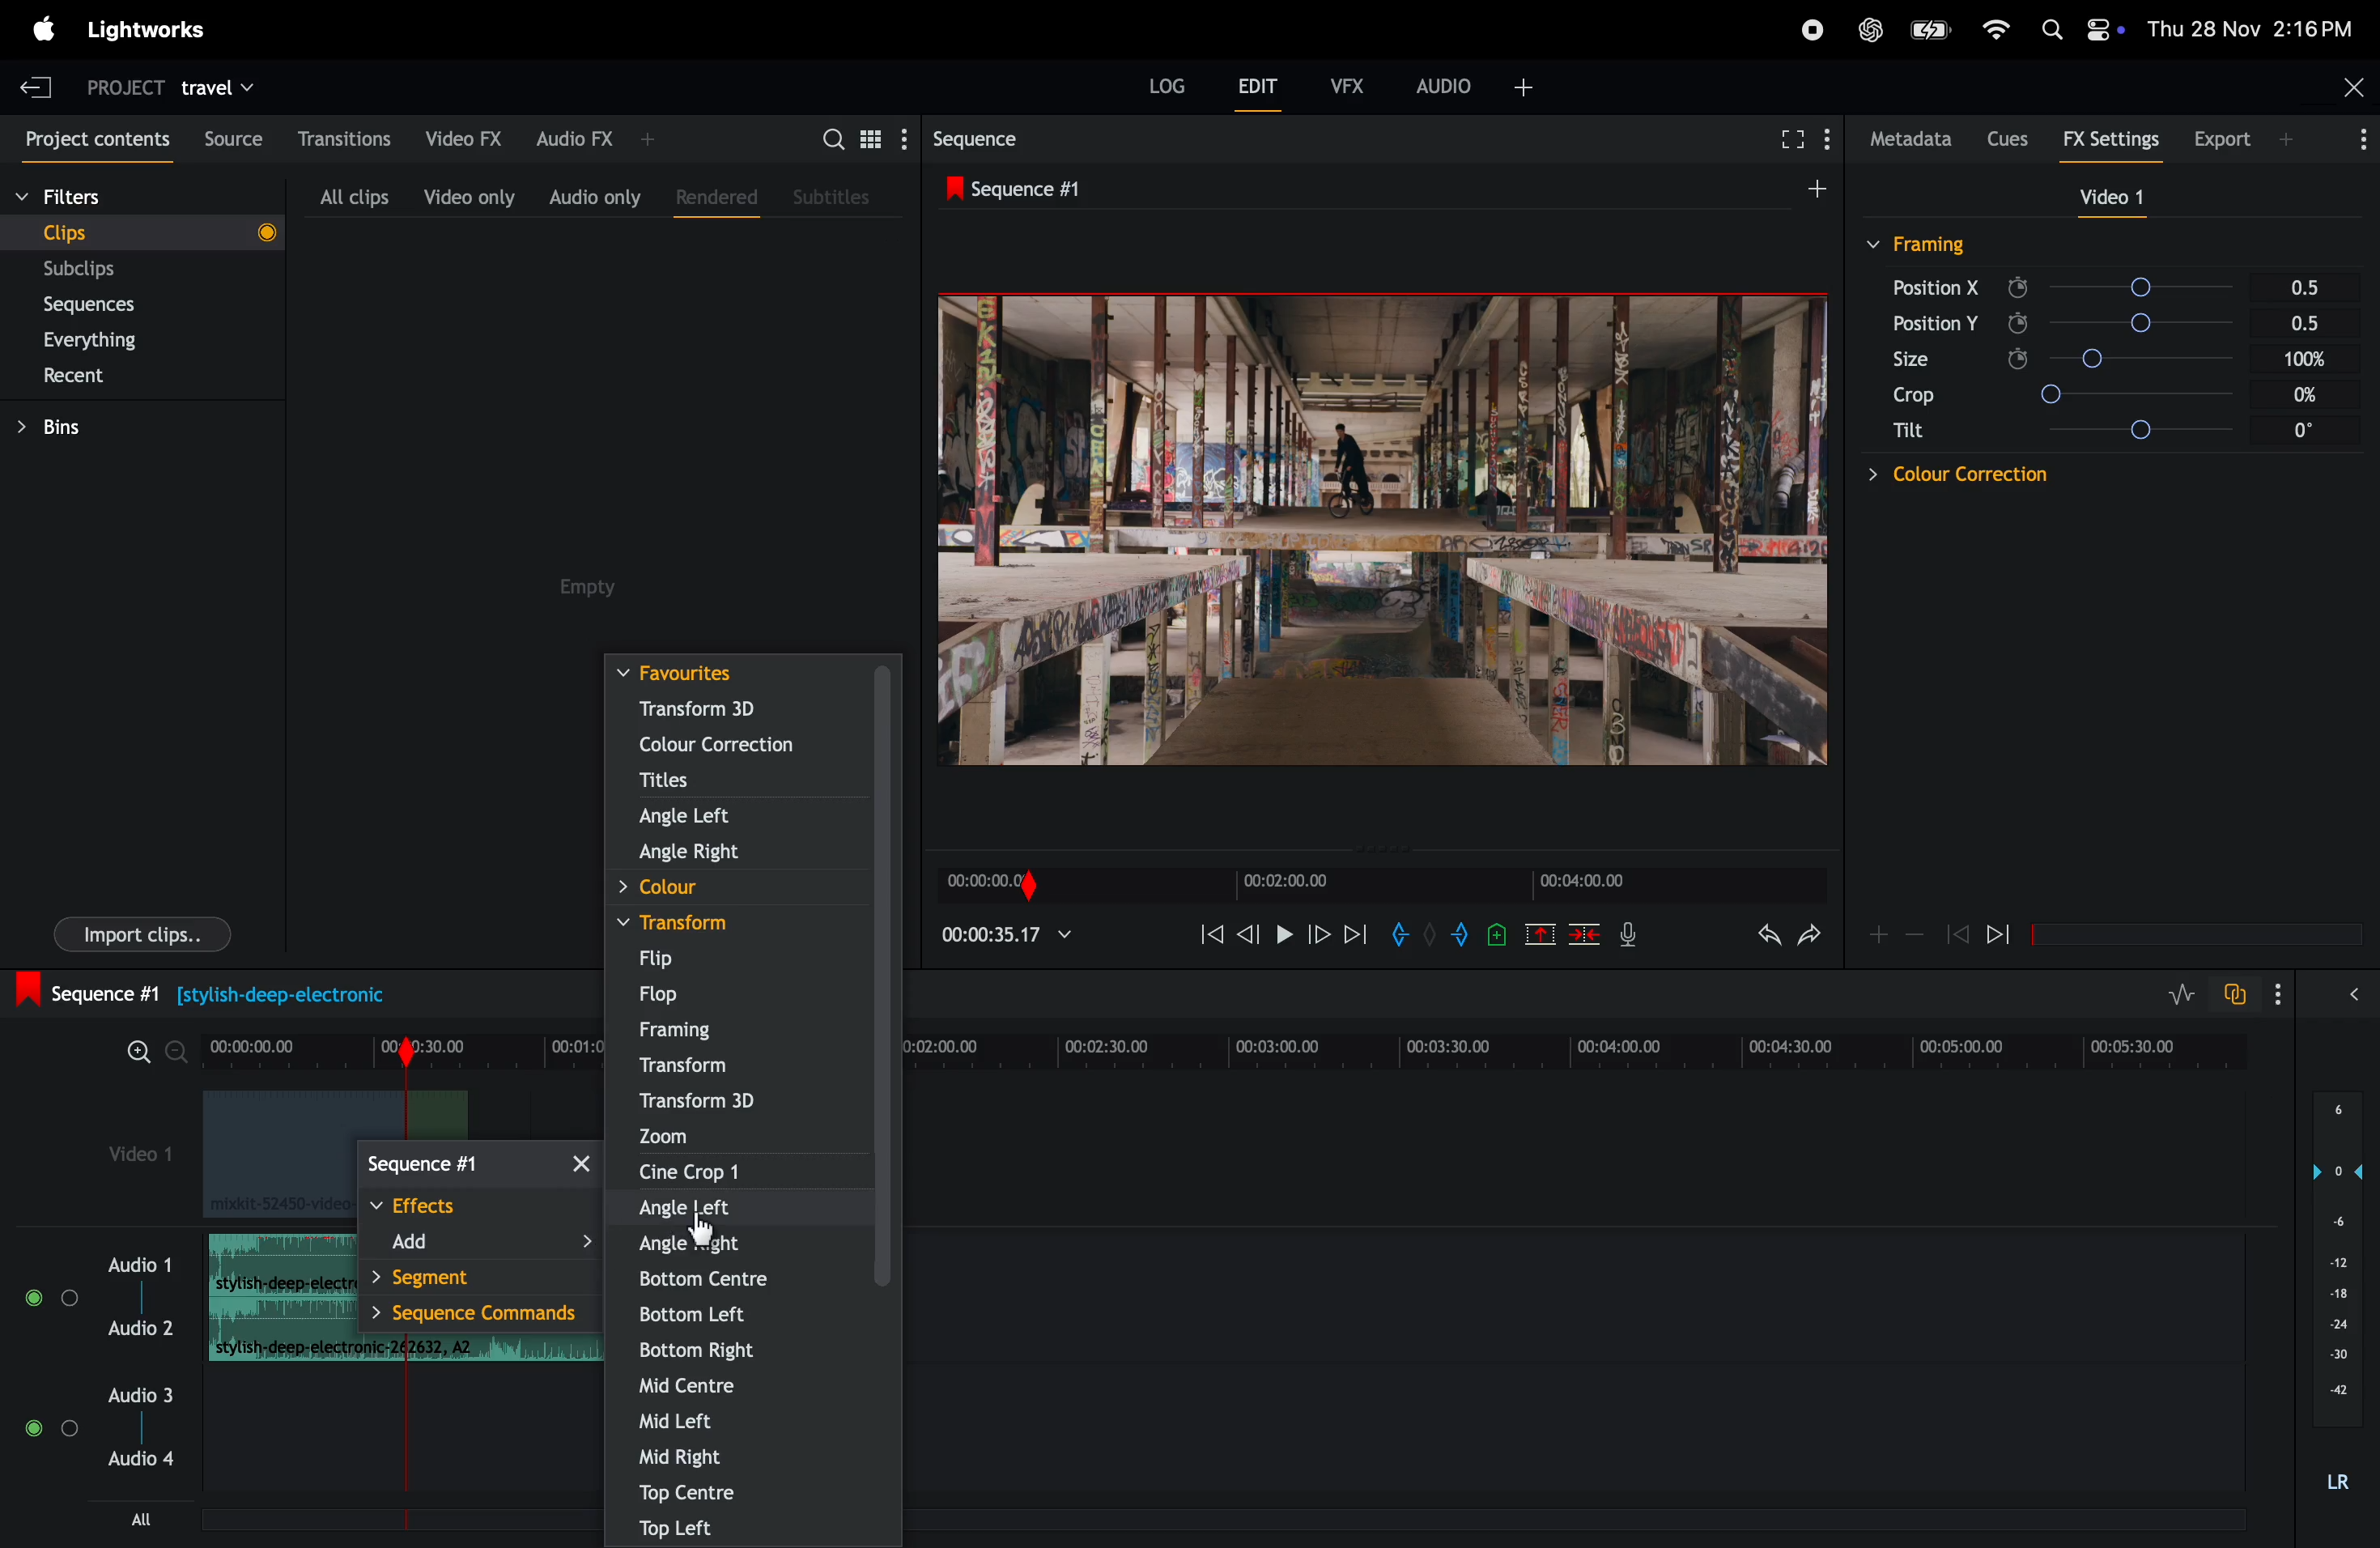 This screenshot has height=1548, width=2380. I want to click on time frame, so click(1568, 1053).